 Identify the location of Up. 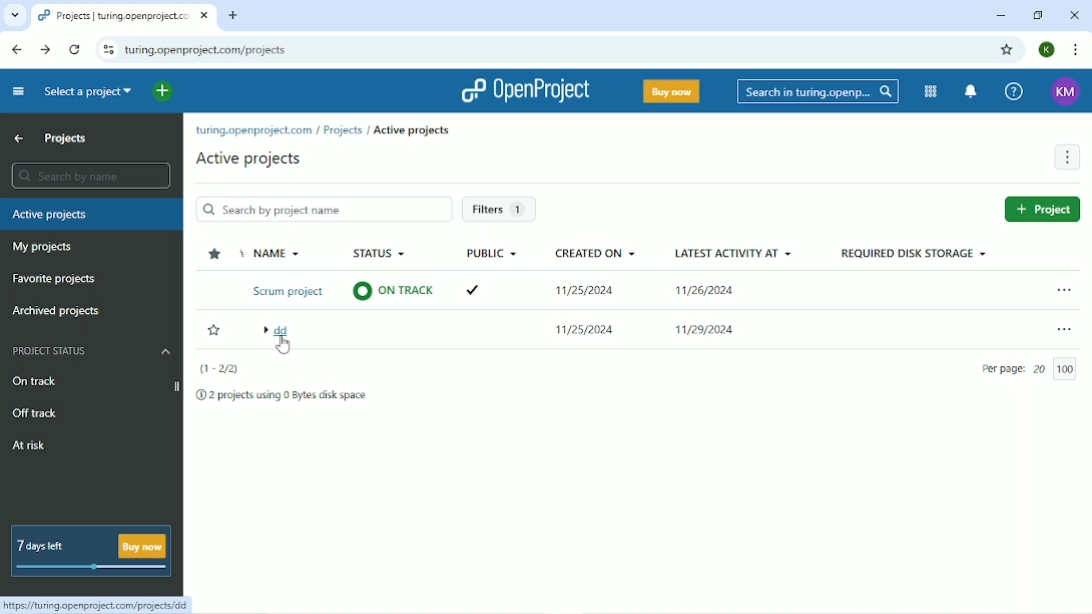
(19, 139).